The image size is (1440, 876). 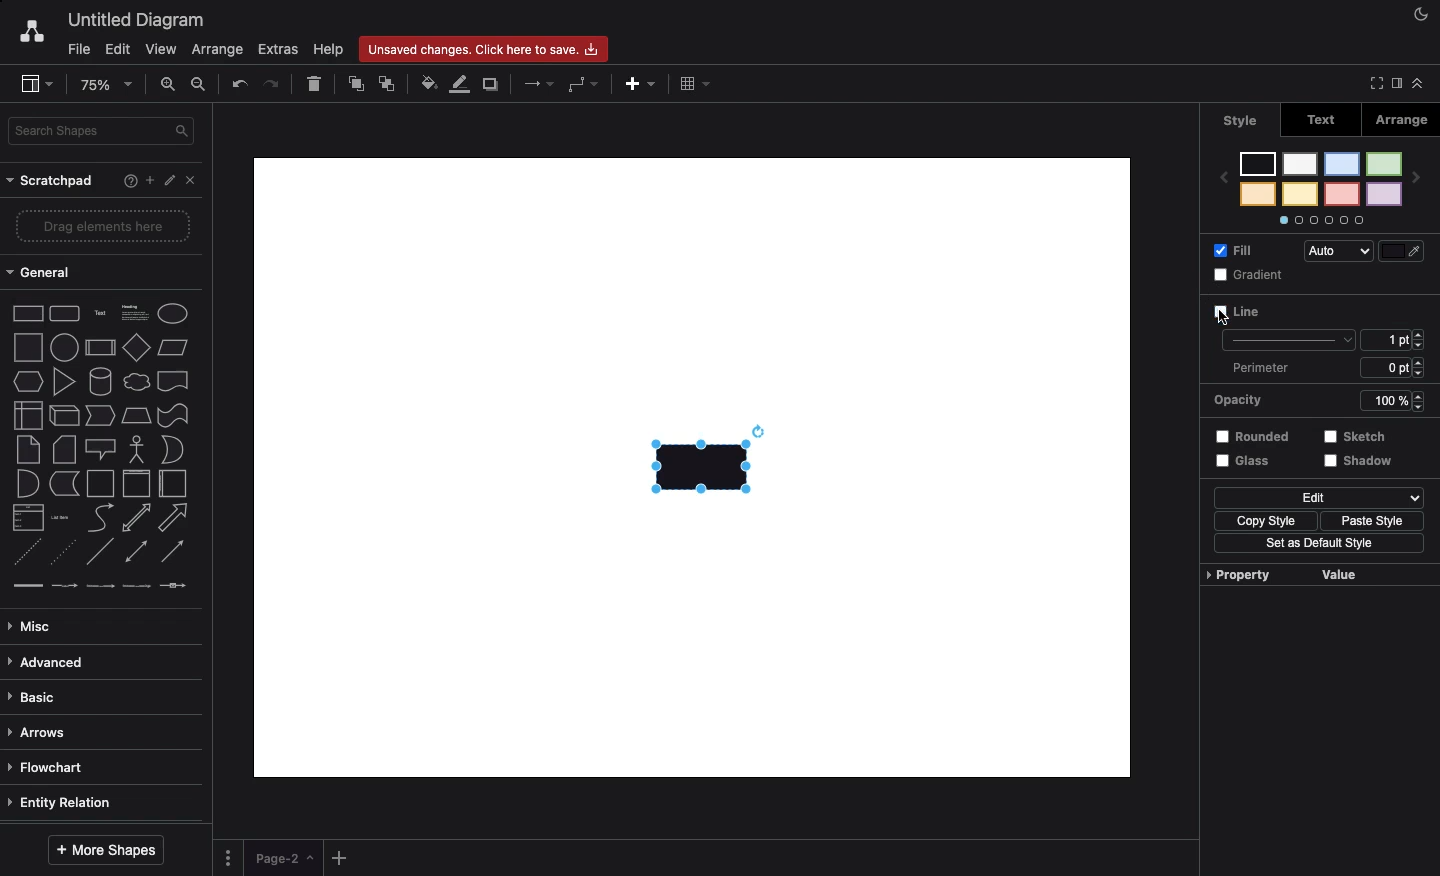 I want to click on Help, so click(x=126, y=181).